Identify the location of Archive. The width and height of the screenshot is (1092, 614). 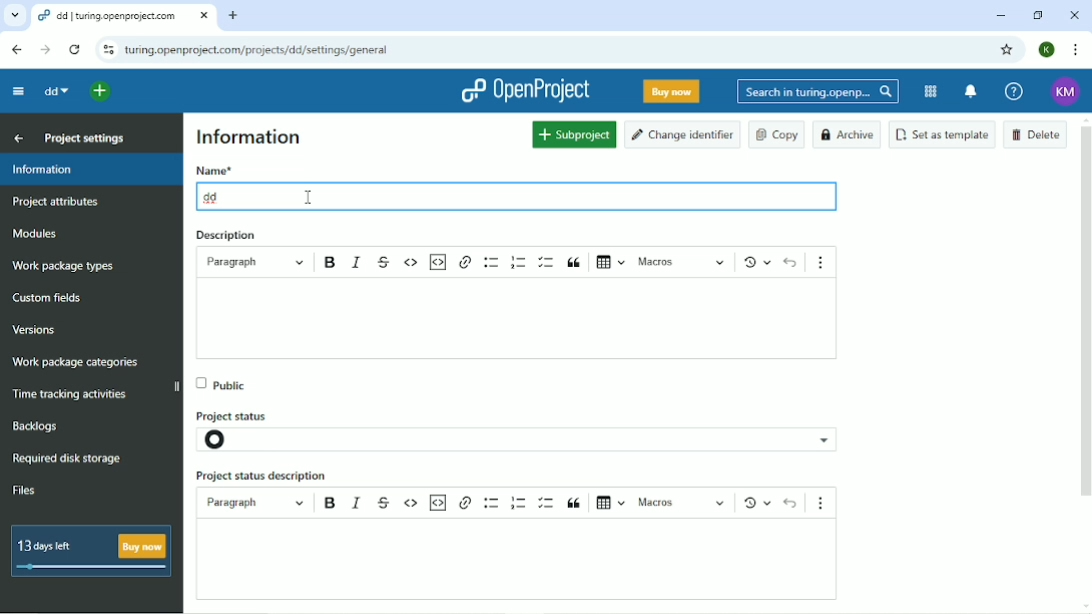
(848, 135).